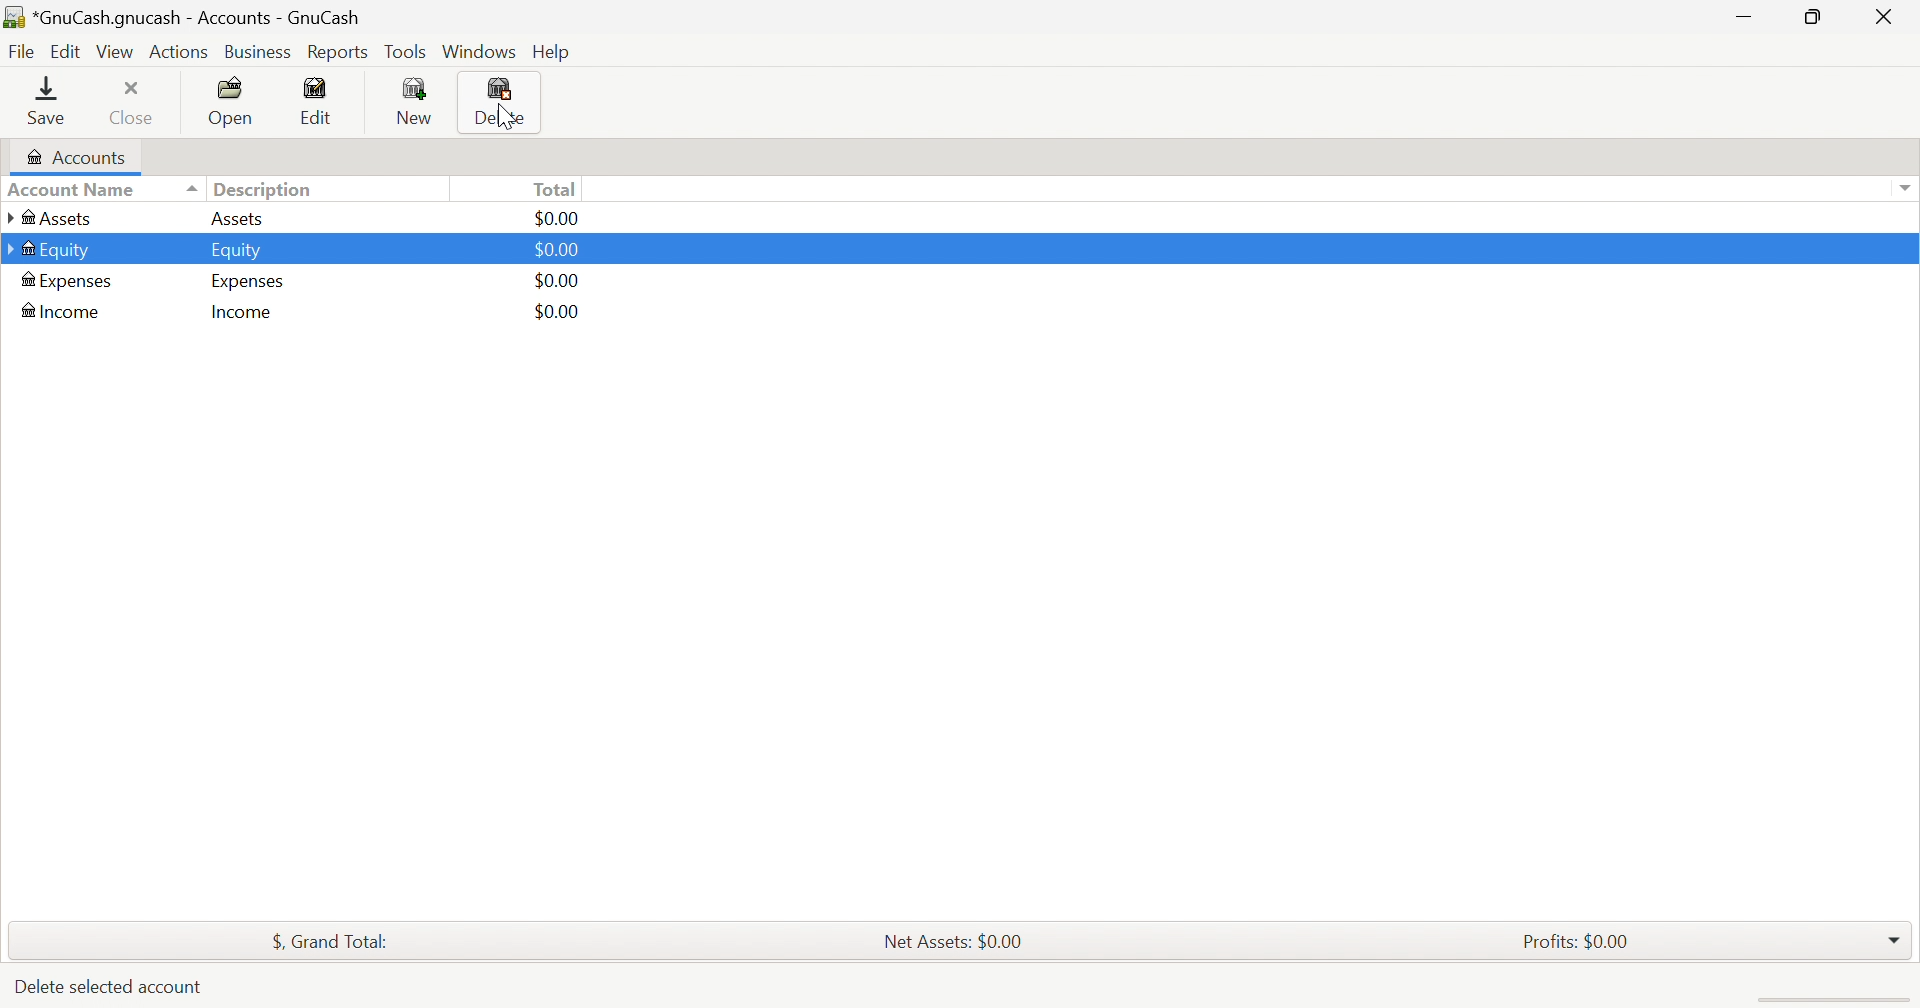 The height and width of the screenshot is (1008, 1920). Describe the element at coordinates (1901, 186) in the screenshot. I see `Drop Down` at that location.